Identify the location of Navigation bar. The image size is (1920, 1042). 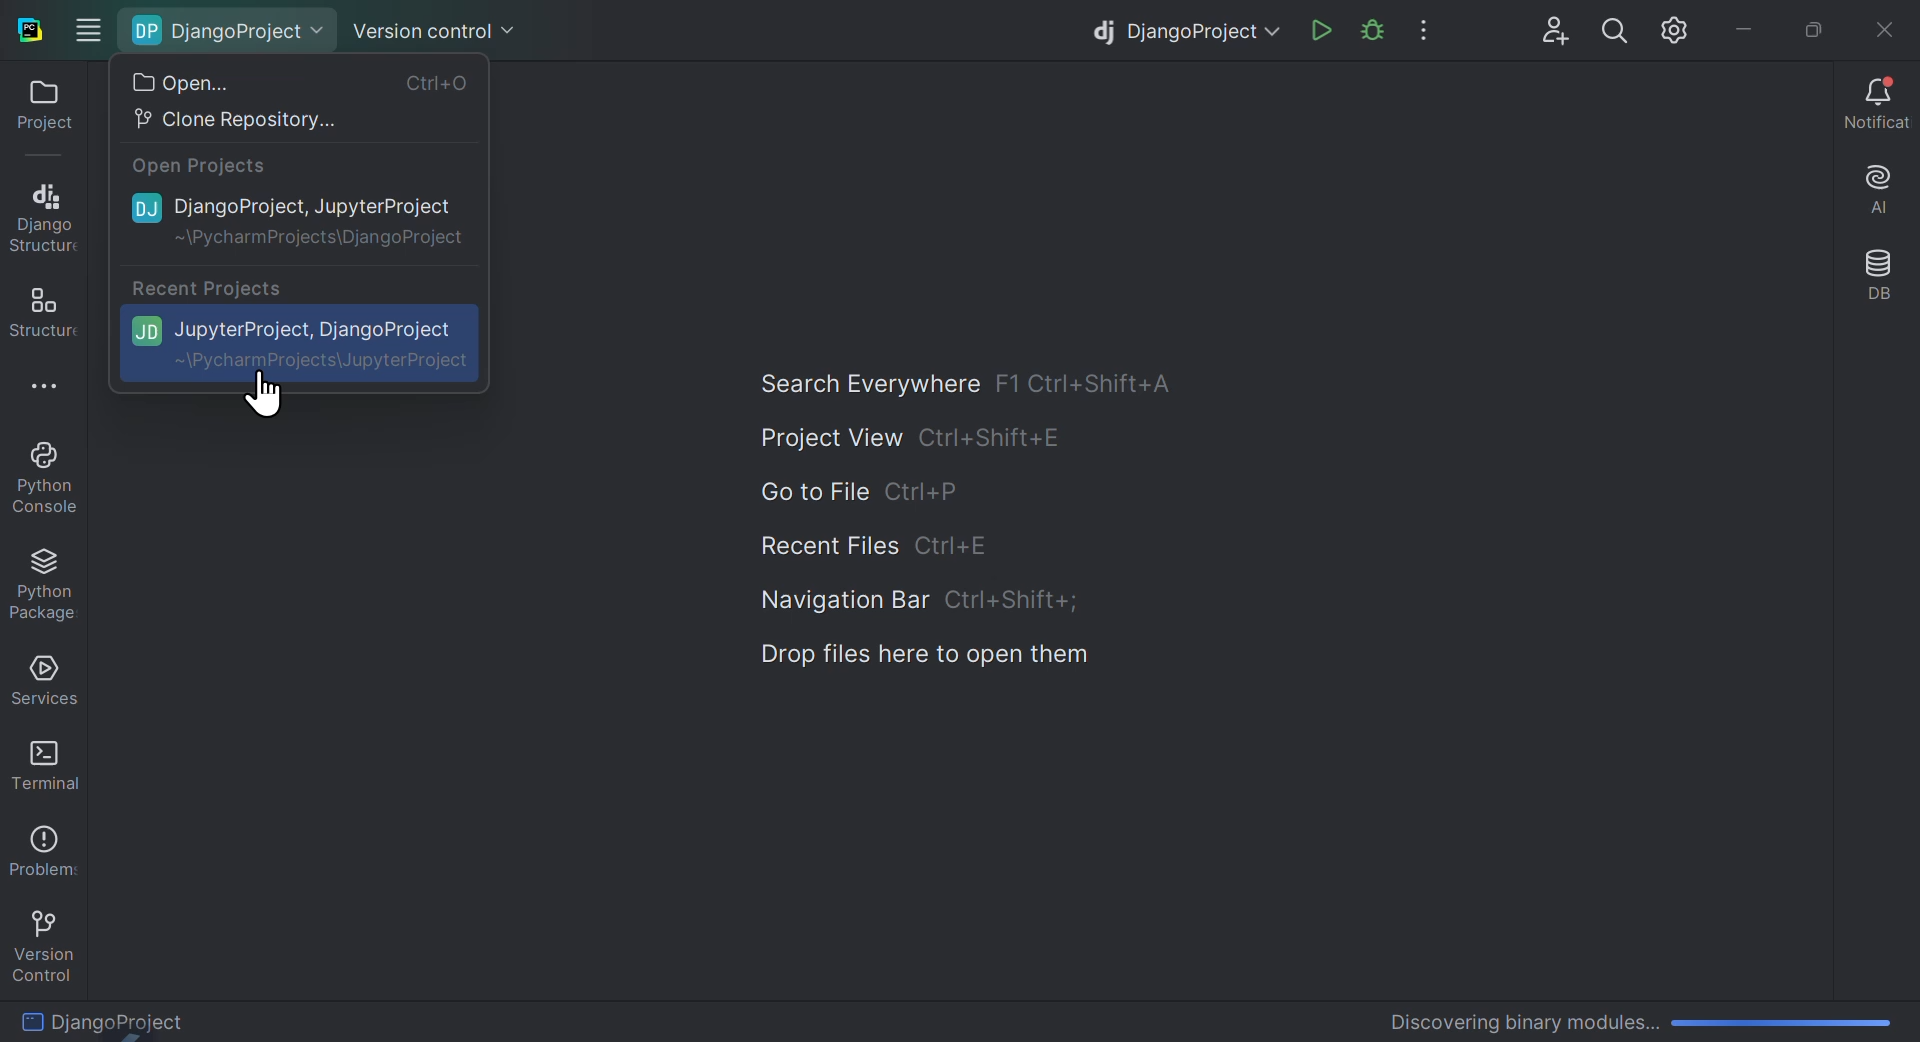
(836, 603).